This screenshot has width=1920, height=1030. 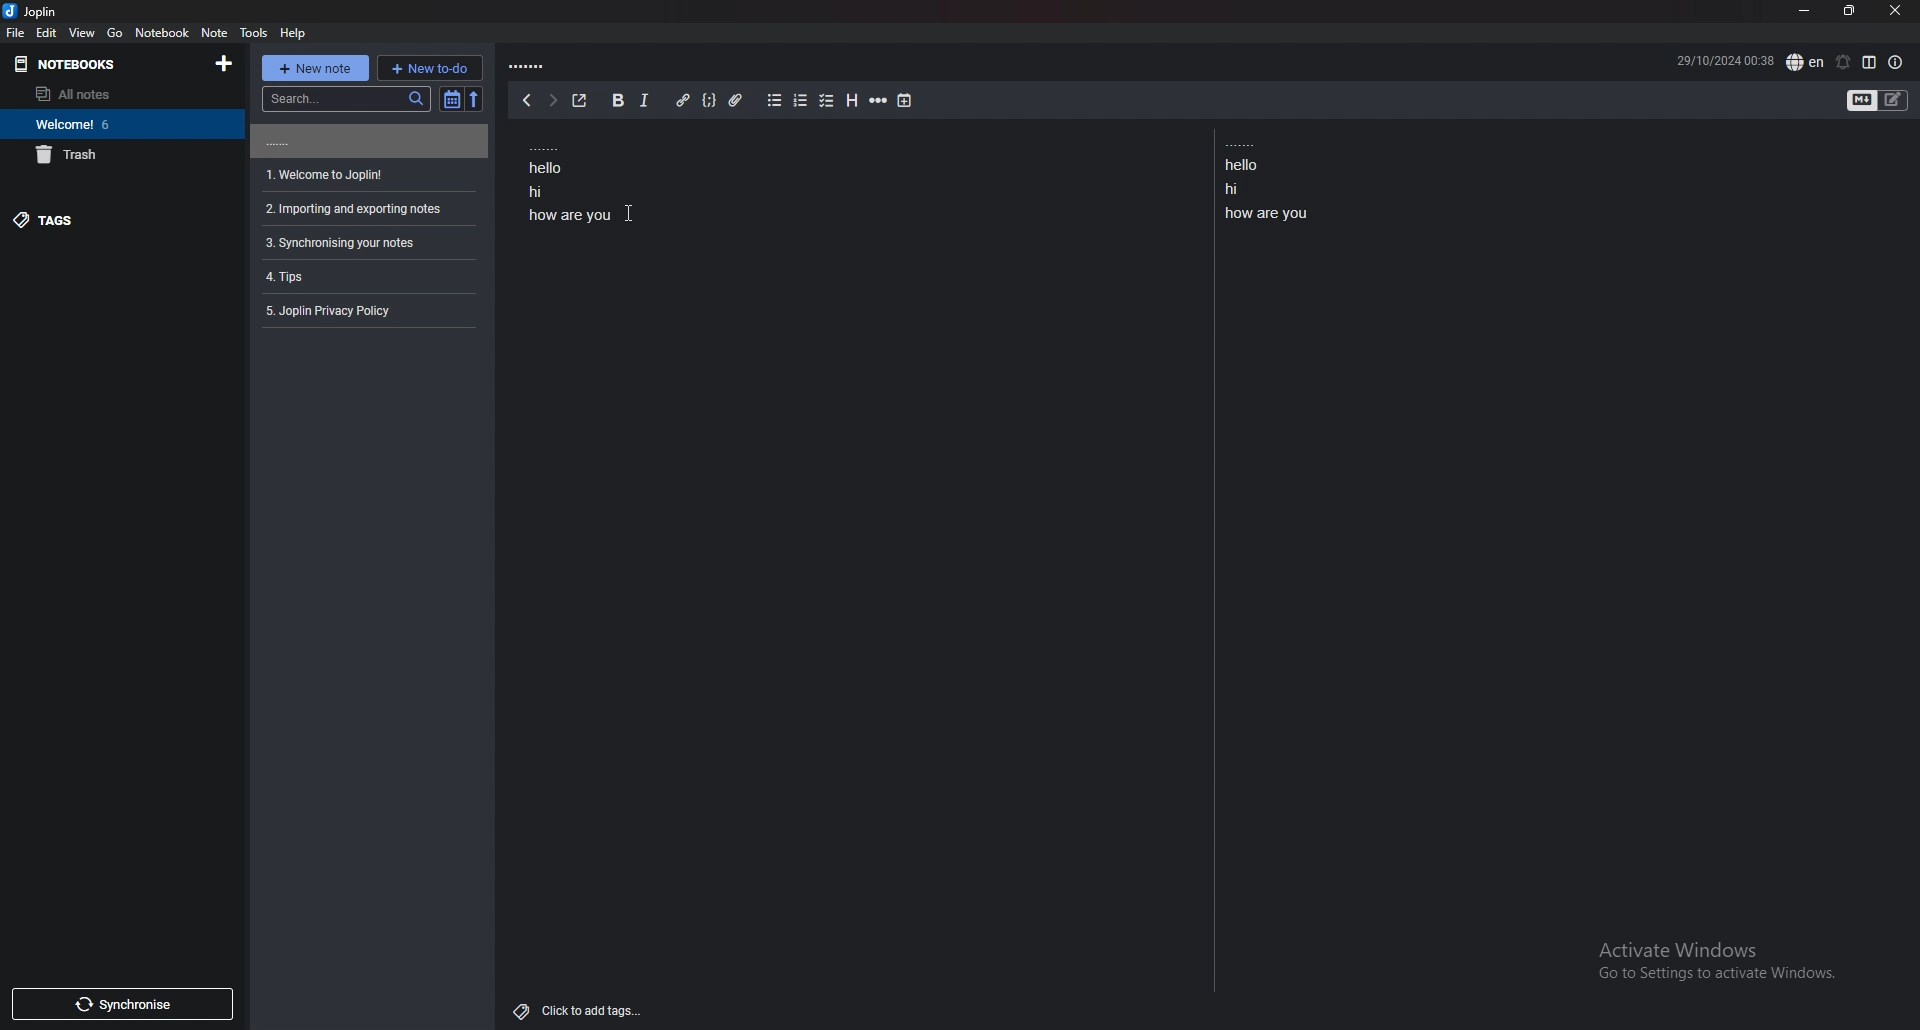 I want to click on go, so click(x=115, y=32).